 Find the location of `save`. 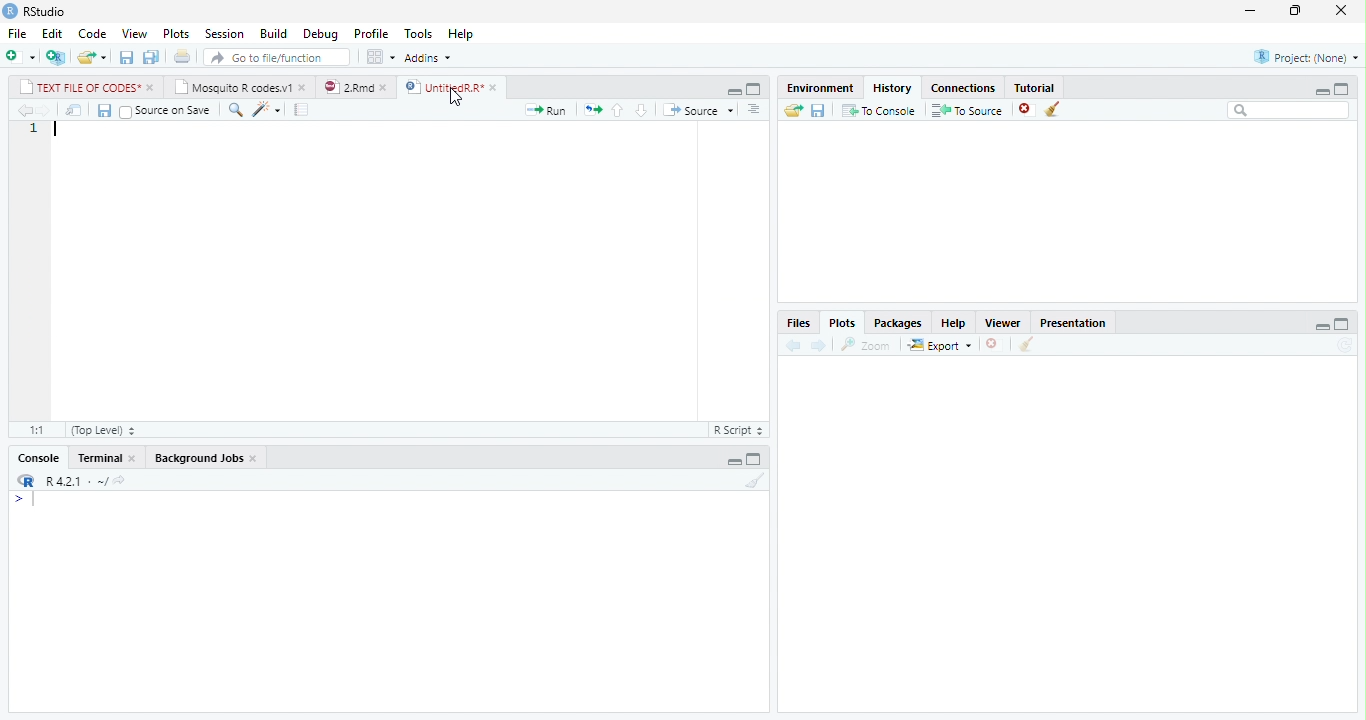

save is located at coordinates (104, 111).